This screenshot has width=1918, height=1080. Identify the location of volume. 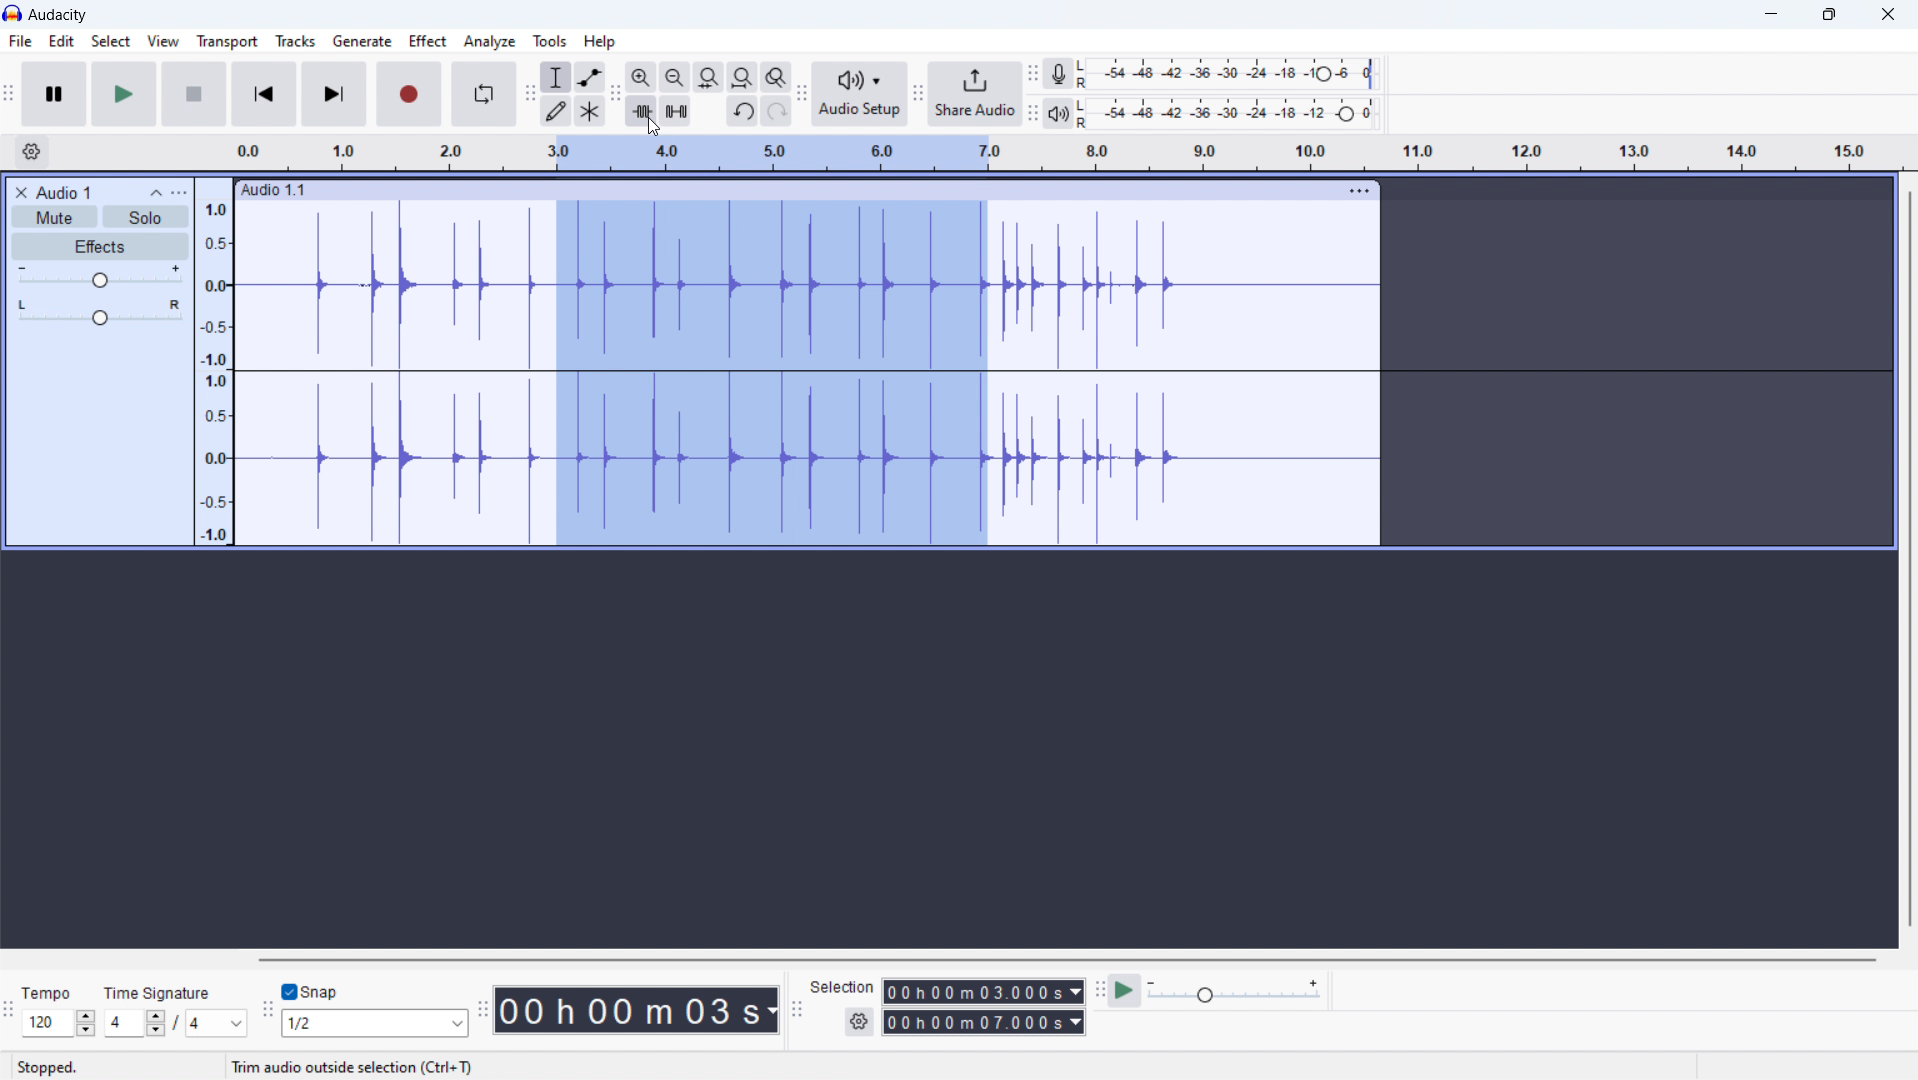
(99, 277).